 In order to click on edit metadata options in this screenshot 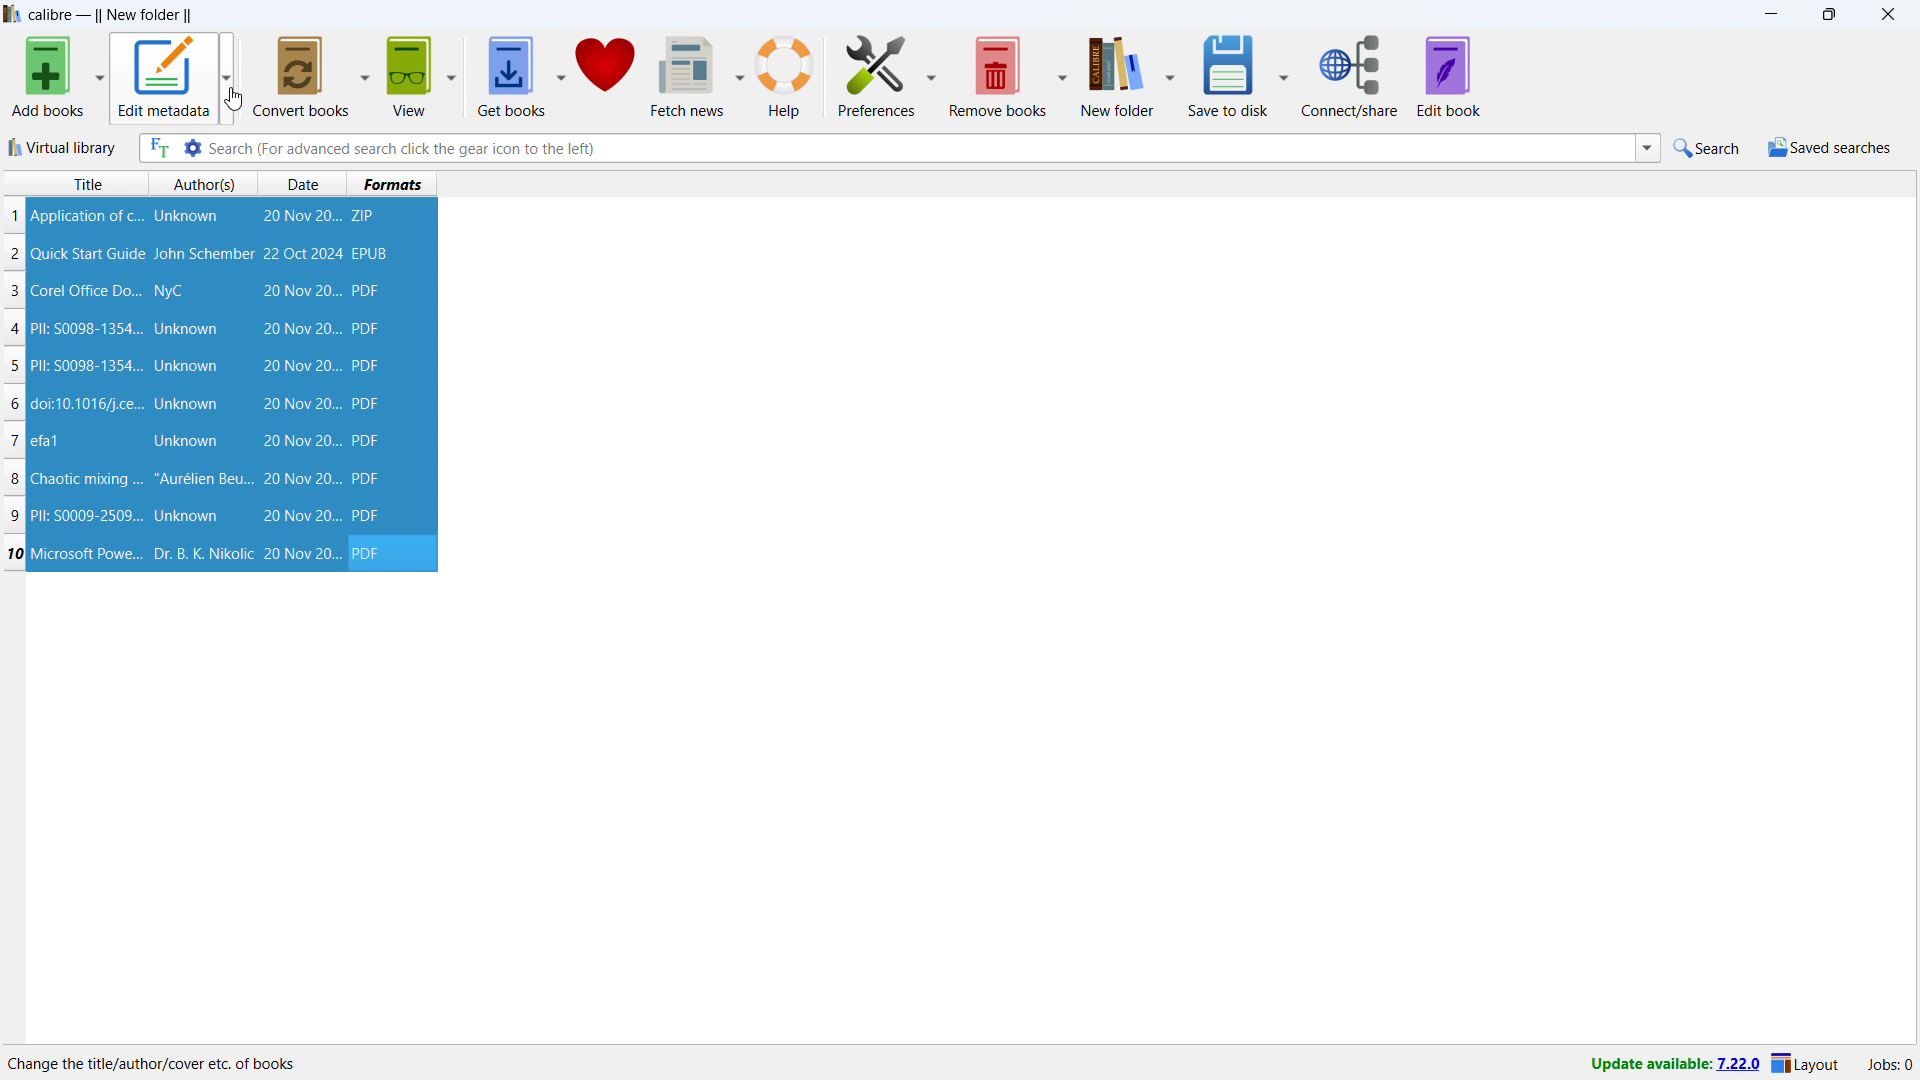, I will do `click(228, 75)`.